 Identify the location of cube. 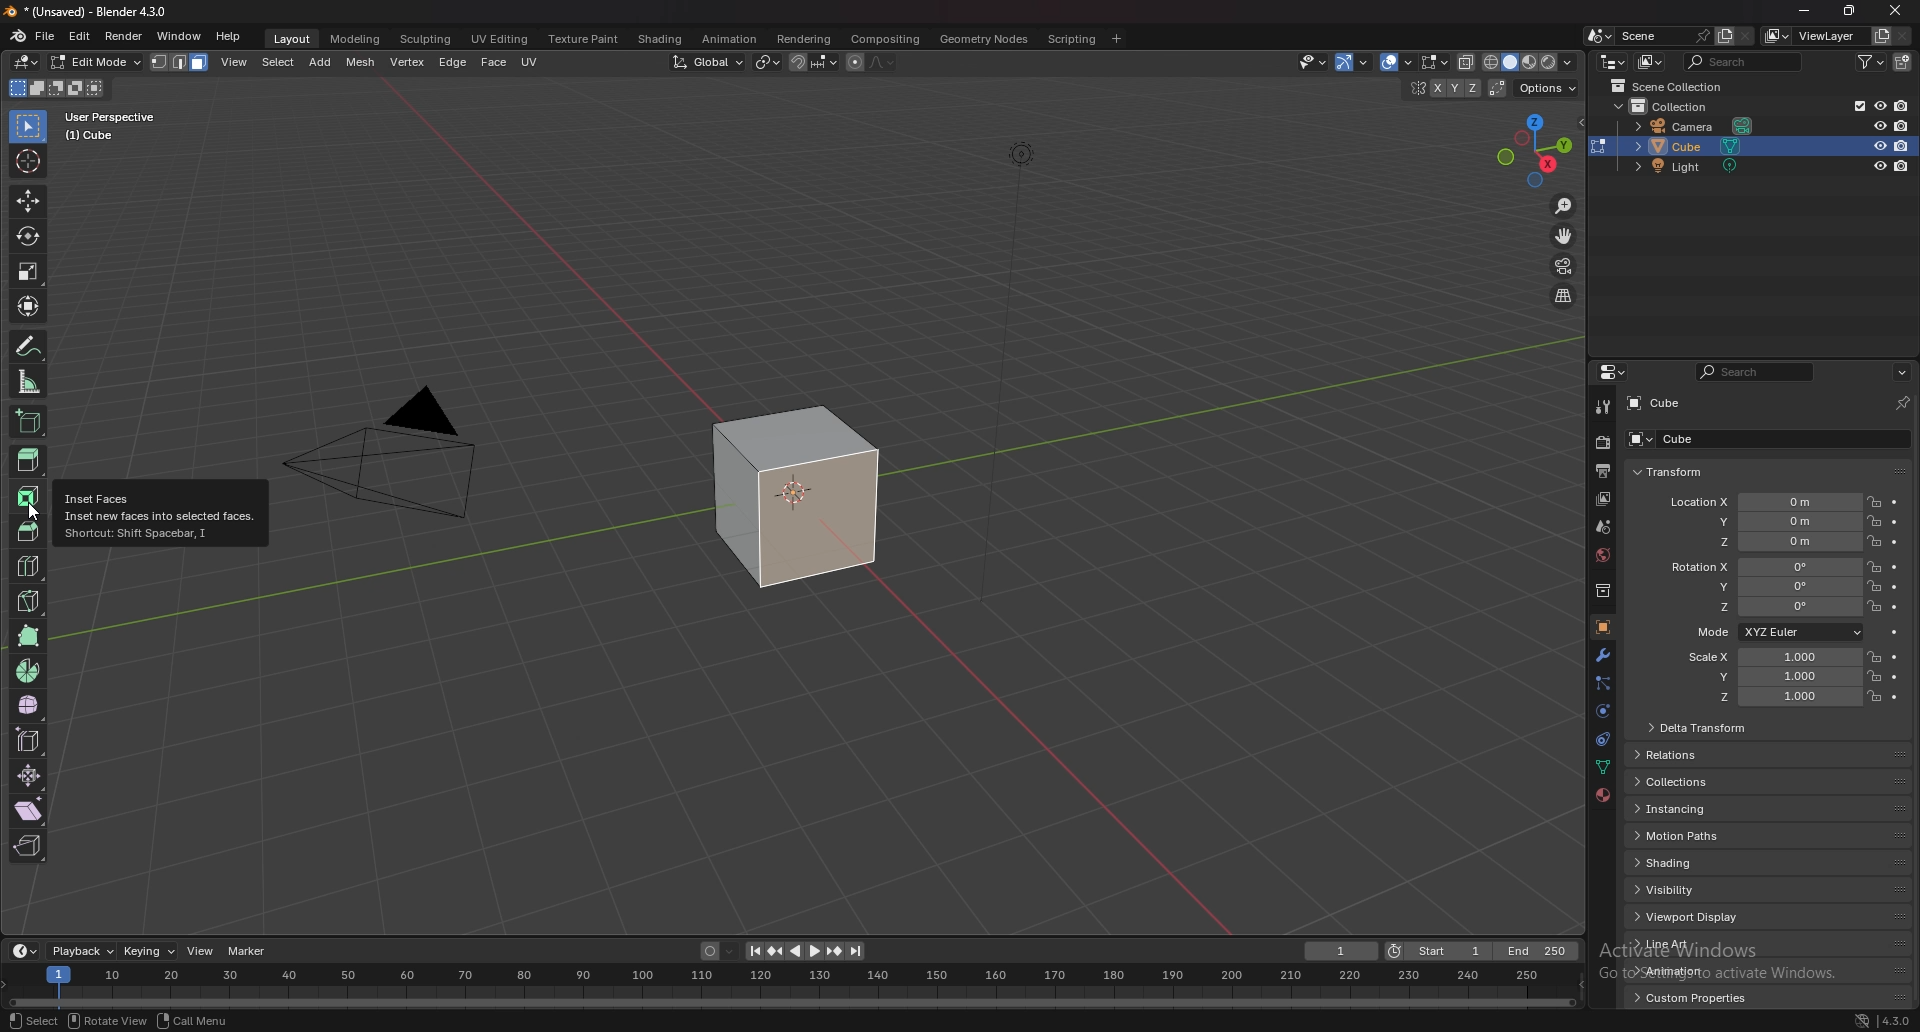
(1695, 146).